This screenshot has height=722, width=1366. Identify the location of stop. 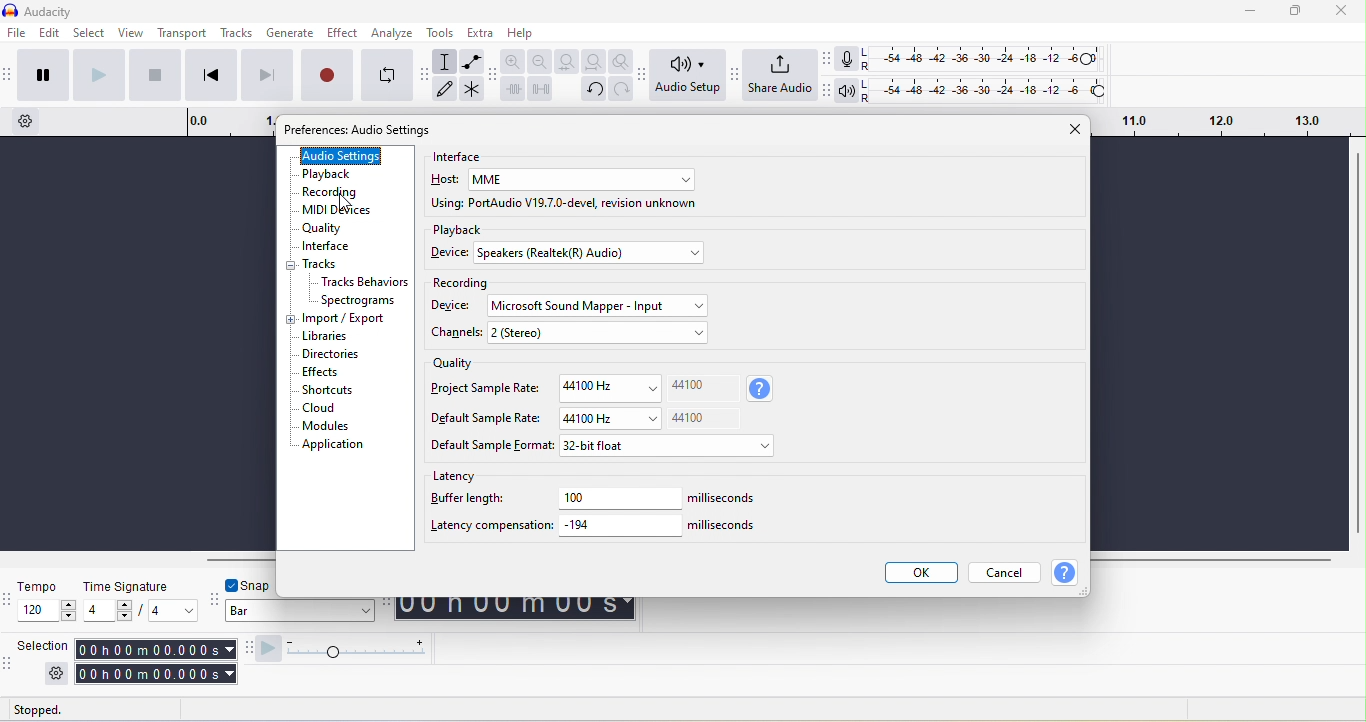
(158, 74).